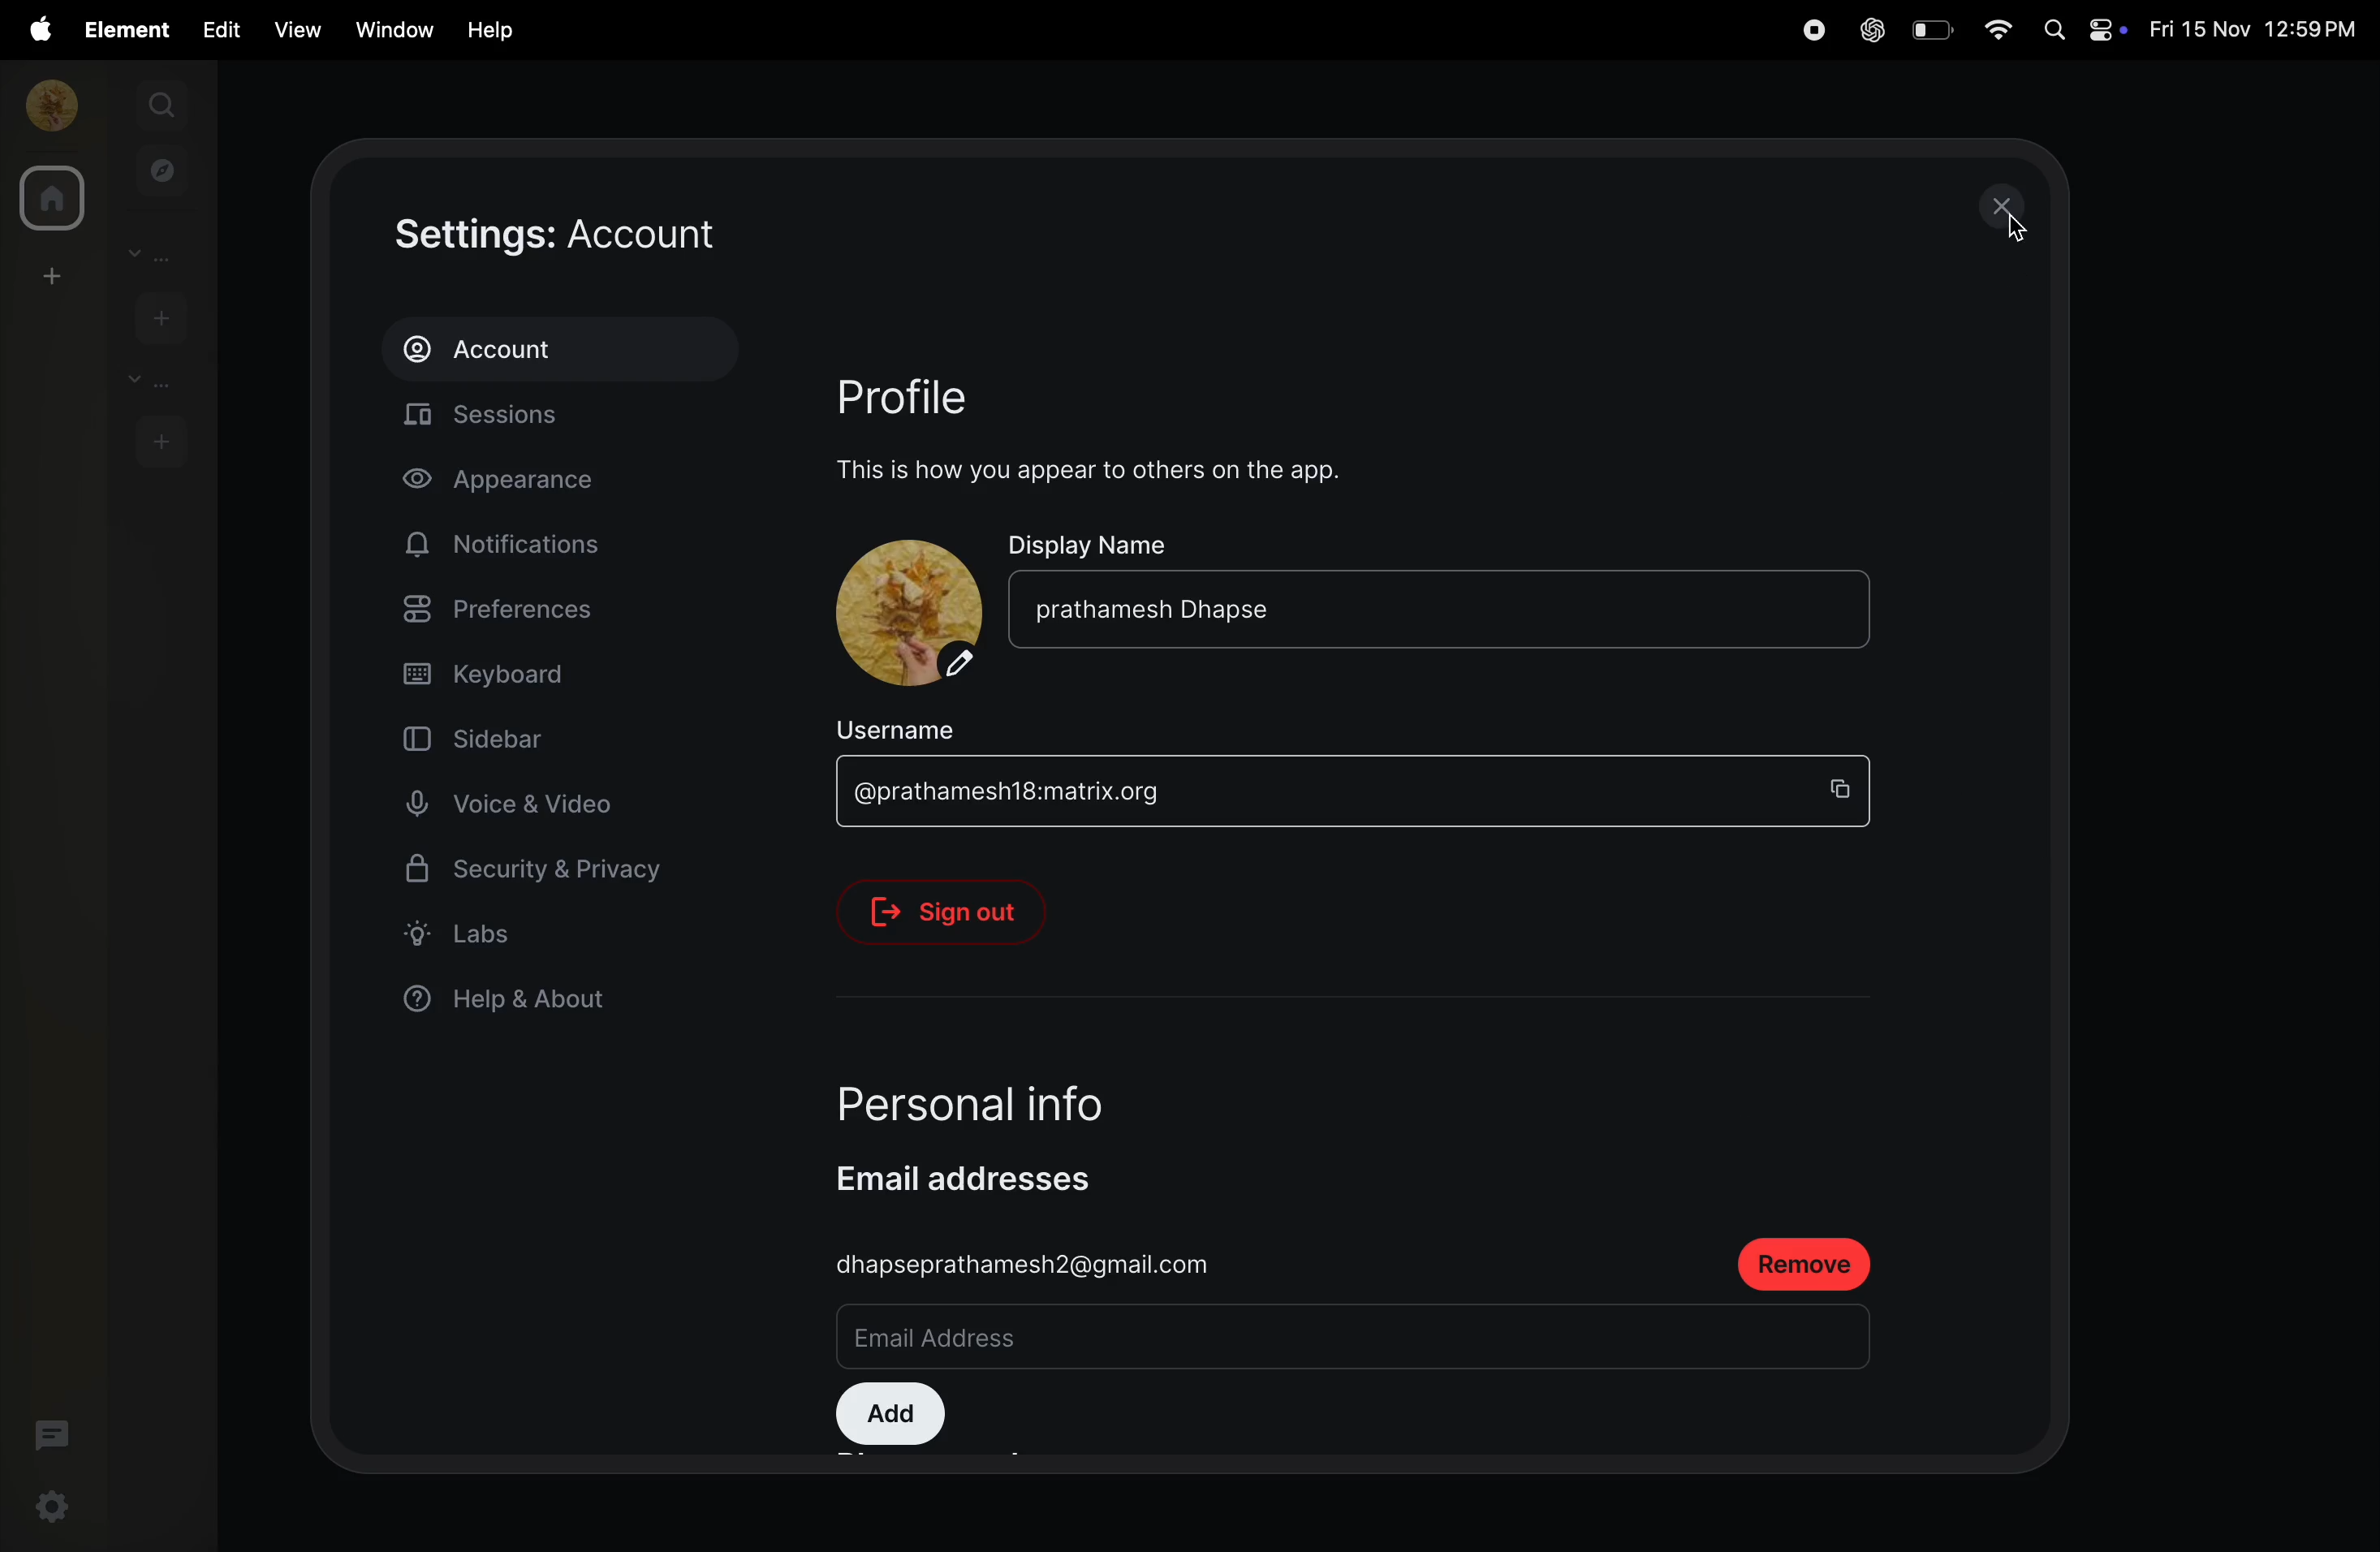 The height and width of the screenshot is (1552, 2380). Describe the element at coordinates (1804, 1263) in the screenshot. I see `remove` at that location.